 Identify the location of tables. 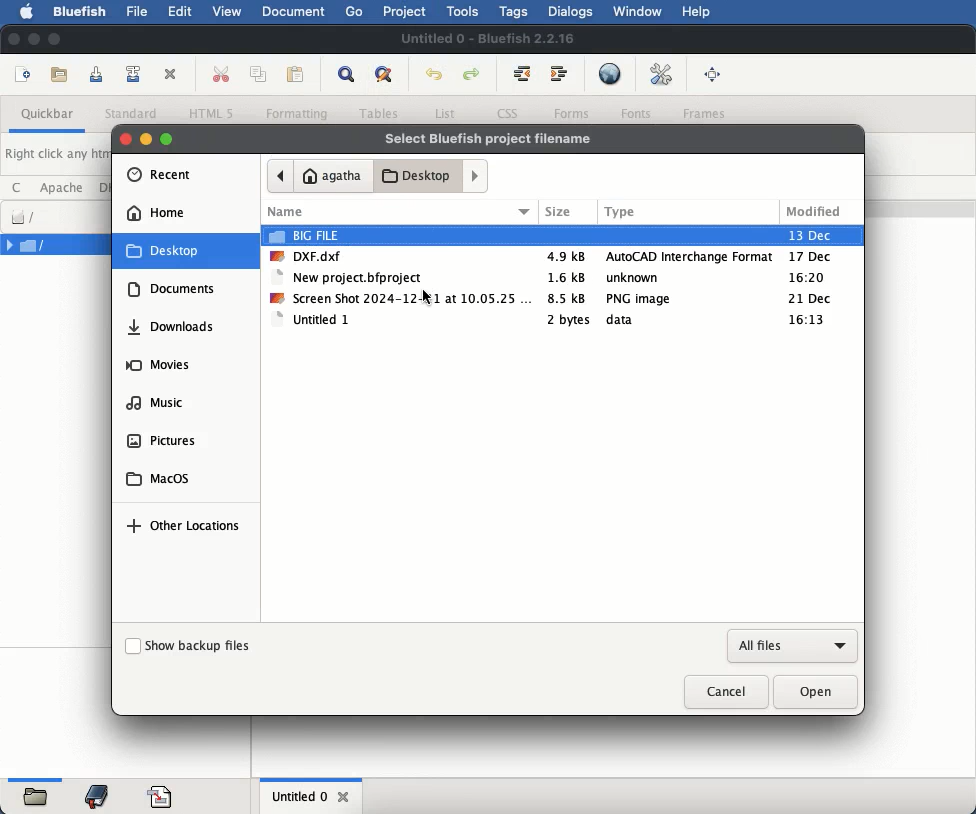
(381, 114).